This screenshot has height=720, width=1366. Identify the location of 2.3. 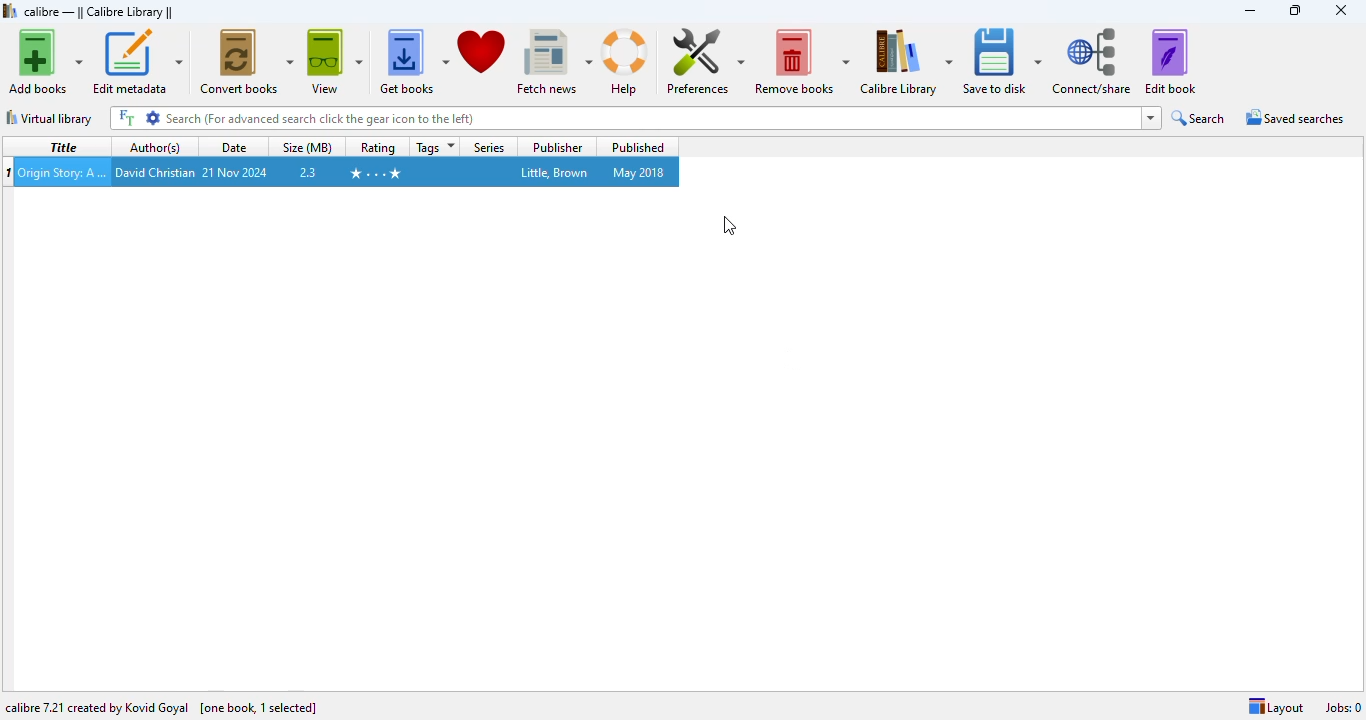
(308, 172).